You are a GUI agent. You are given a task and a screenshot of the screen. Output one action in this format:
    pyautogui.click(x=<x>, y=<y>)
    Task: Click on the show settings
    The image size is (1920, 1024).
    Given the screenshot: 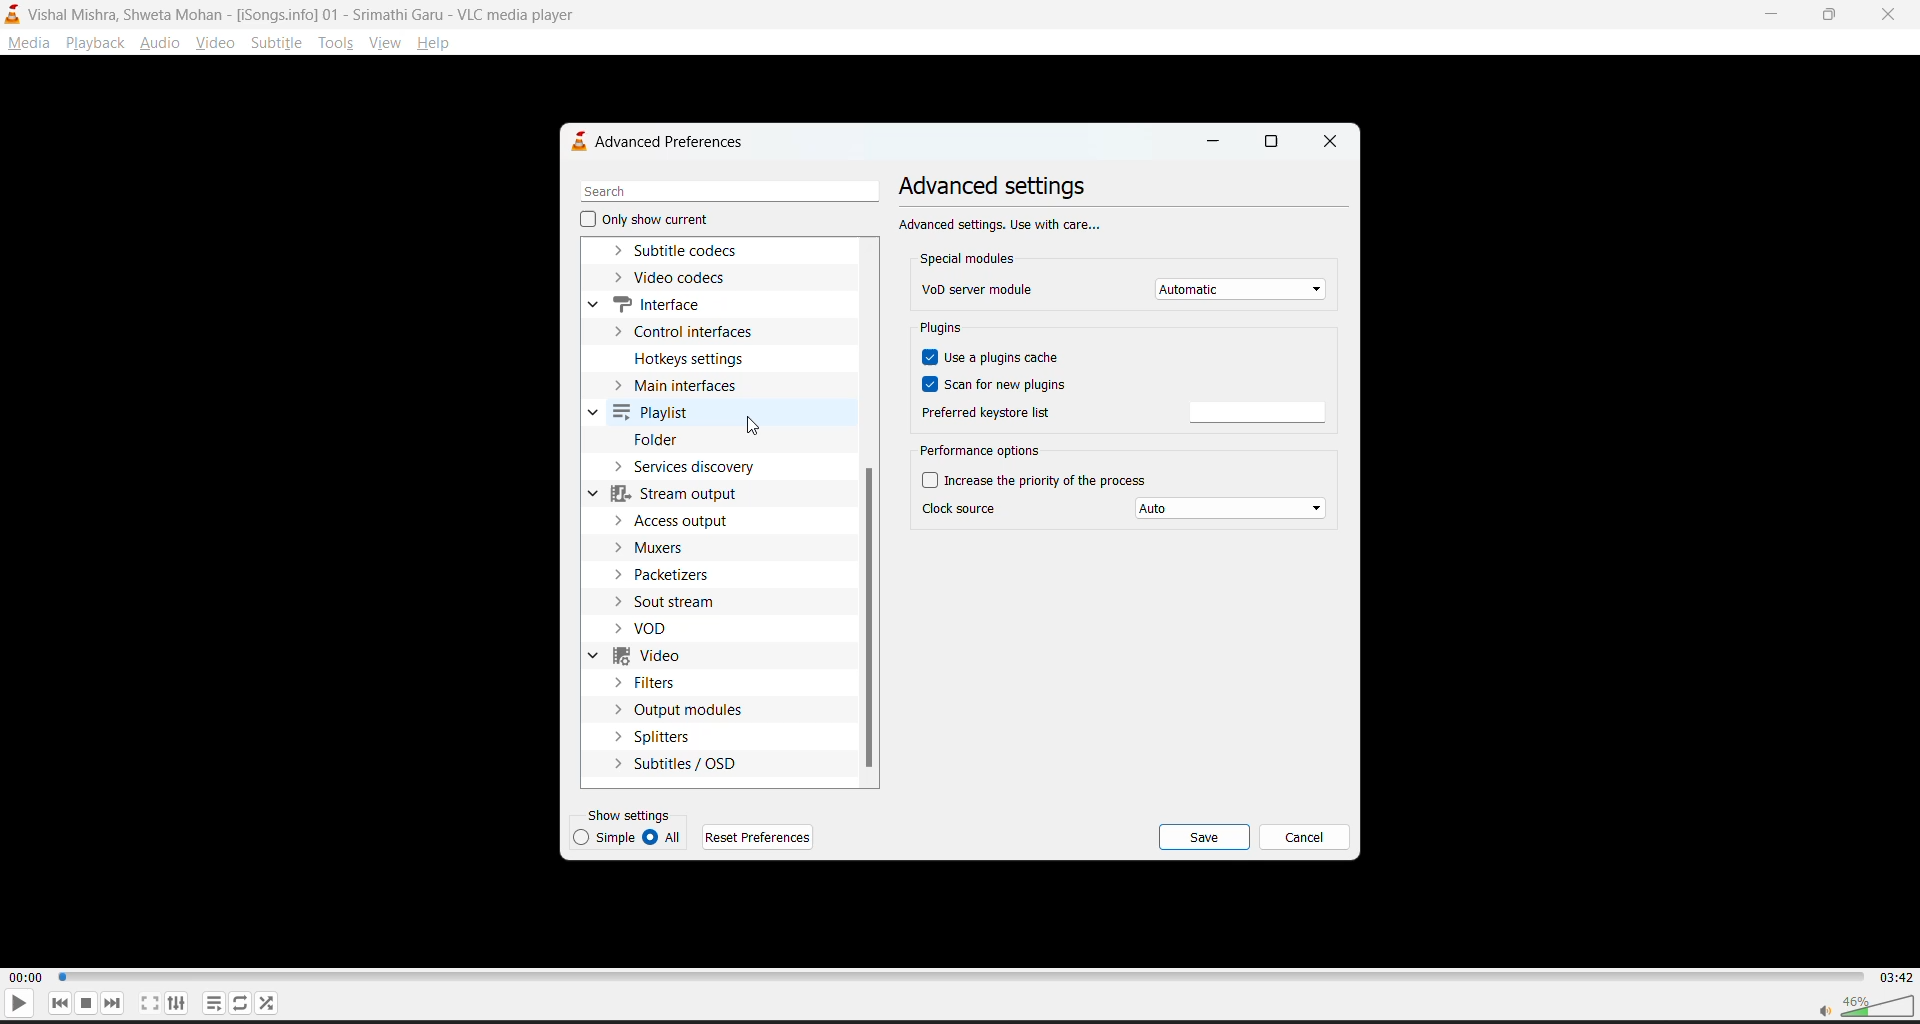 What is the action you would take?
    pyautogui.click(x=628, y=816)
    